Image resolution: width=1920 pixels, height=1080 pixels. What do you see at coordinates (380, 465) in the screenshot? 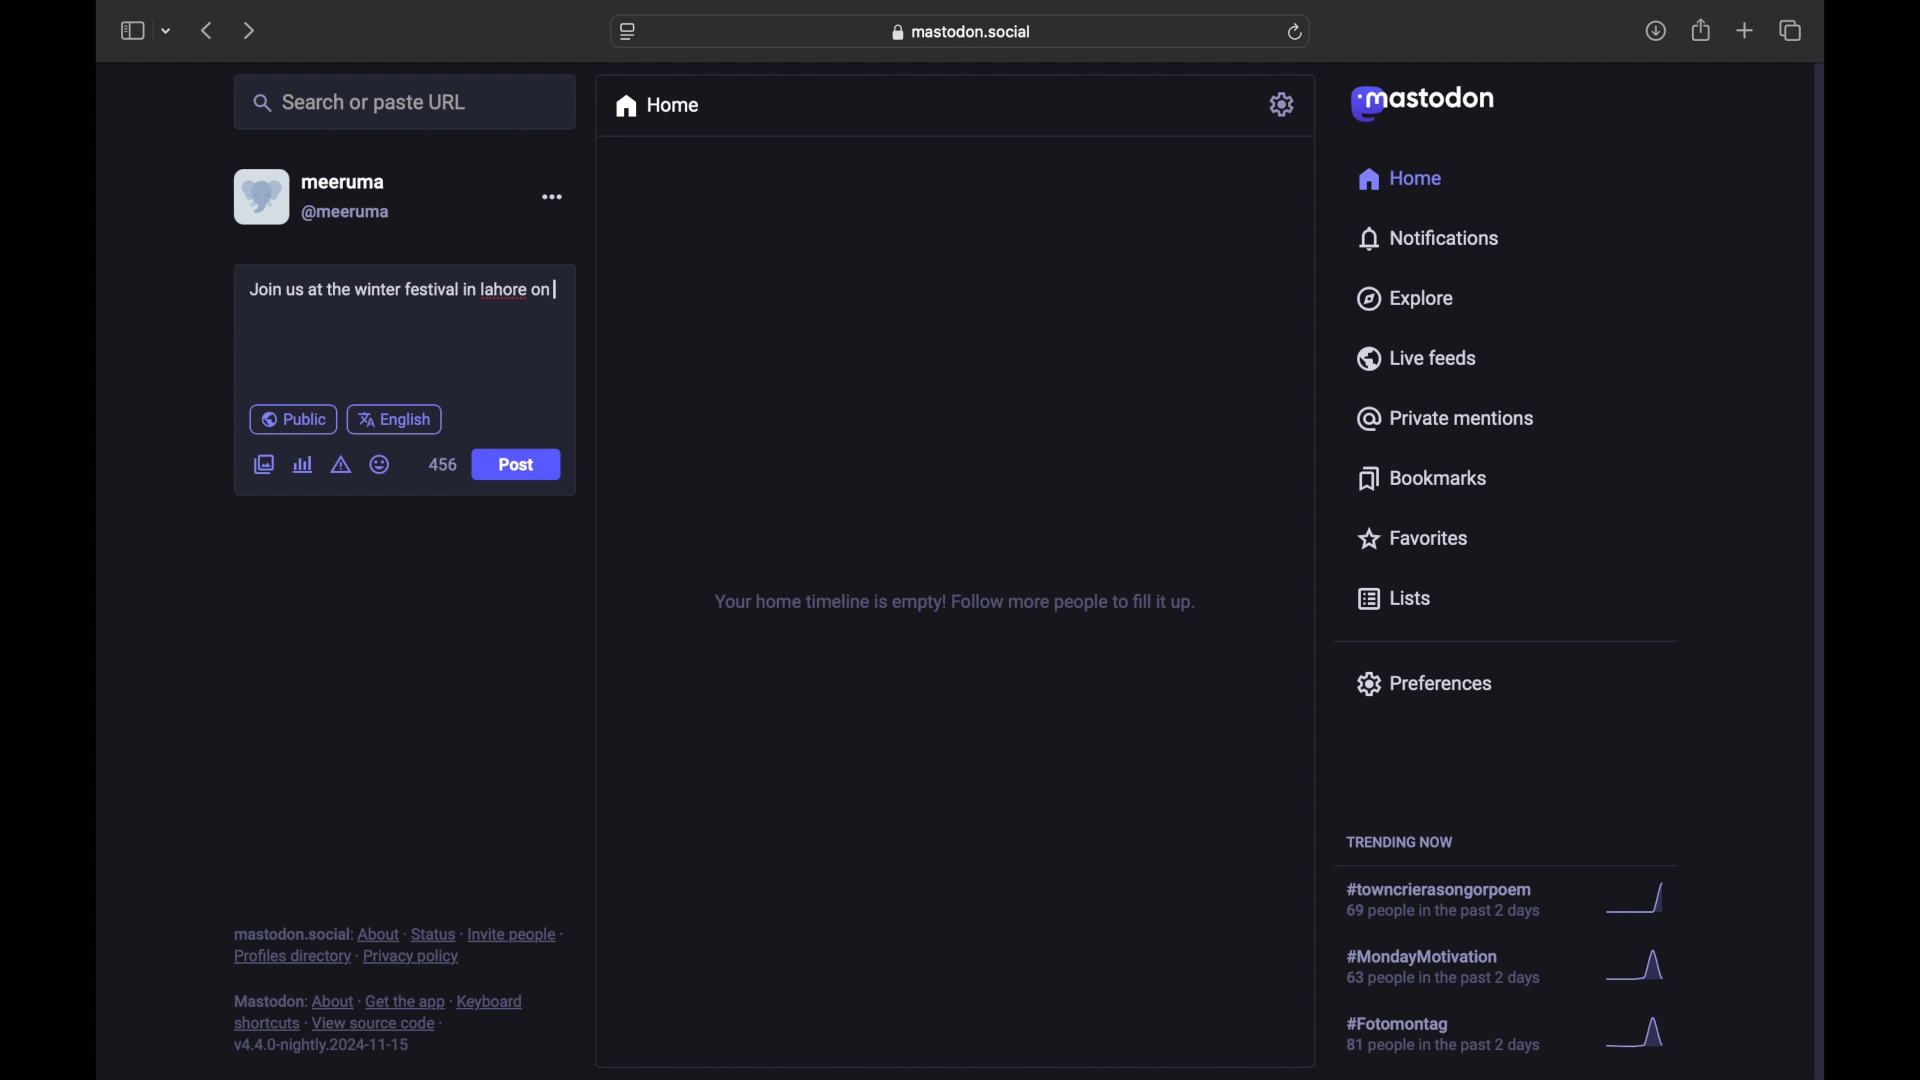
I see `emoji` at bounding box center [380, 465].